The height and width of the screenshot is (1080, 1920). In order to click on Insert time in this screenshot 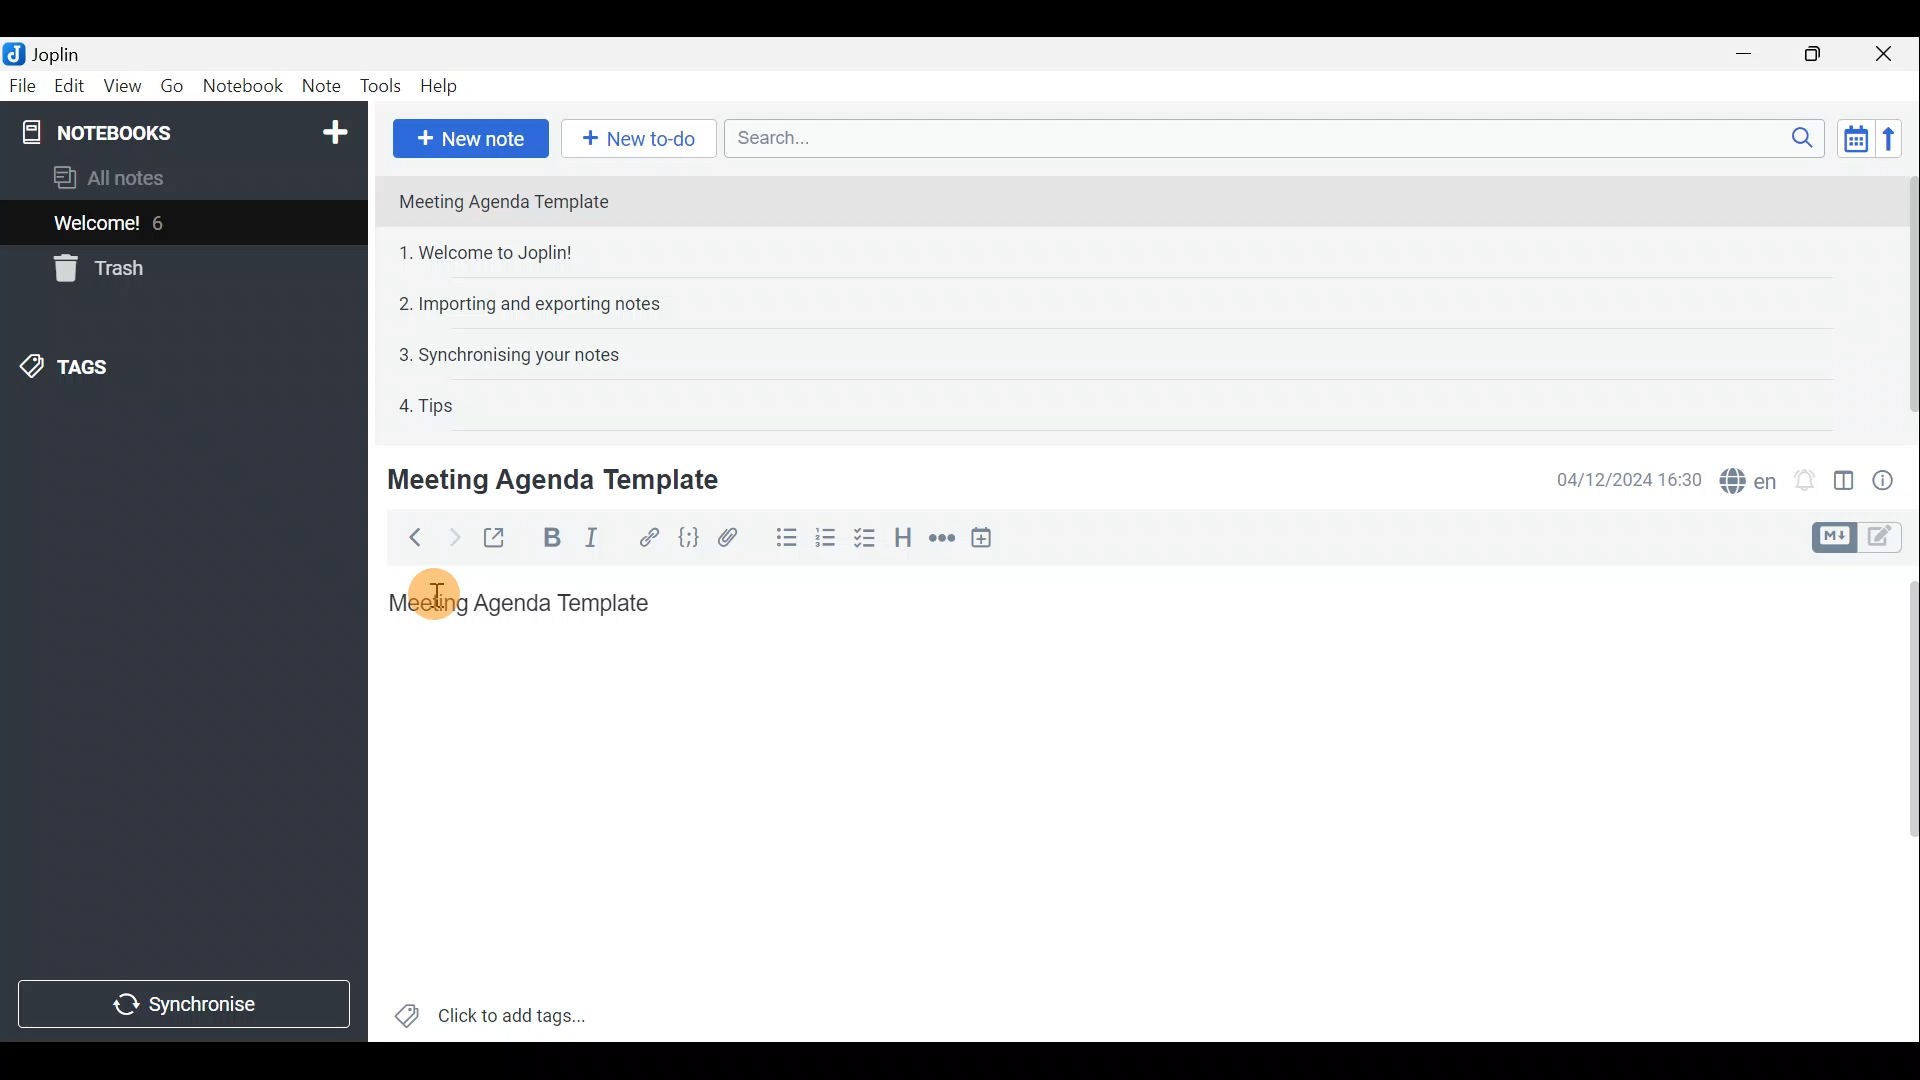, I will do `click(986, 541)`.